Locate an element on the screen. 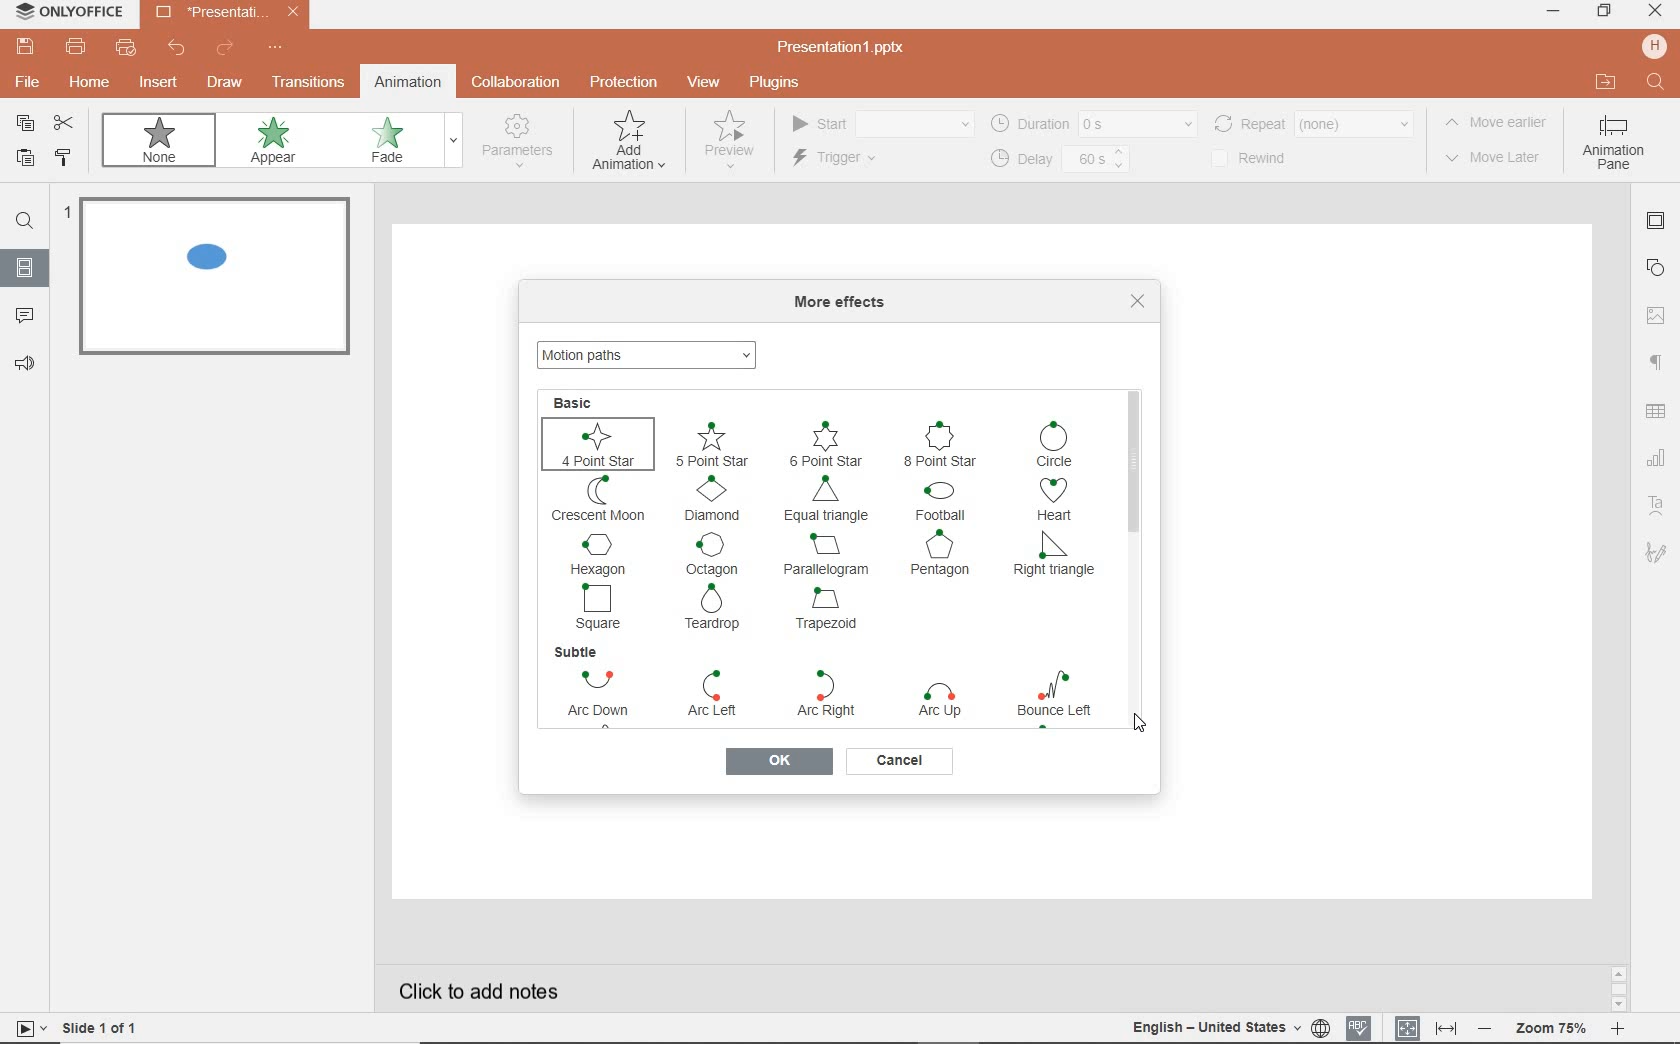 This screenshot has height=1044, width=1680. slide is located at coordinates (25, 269).